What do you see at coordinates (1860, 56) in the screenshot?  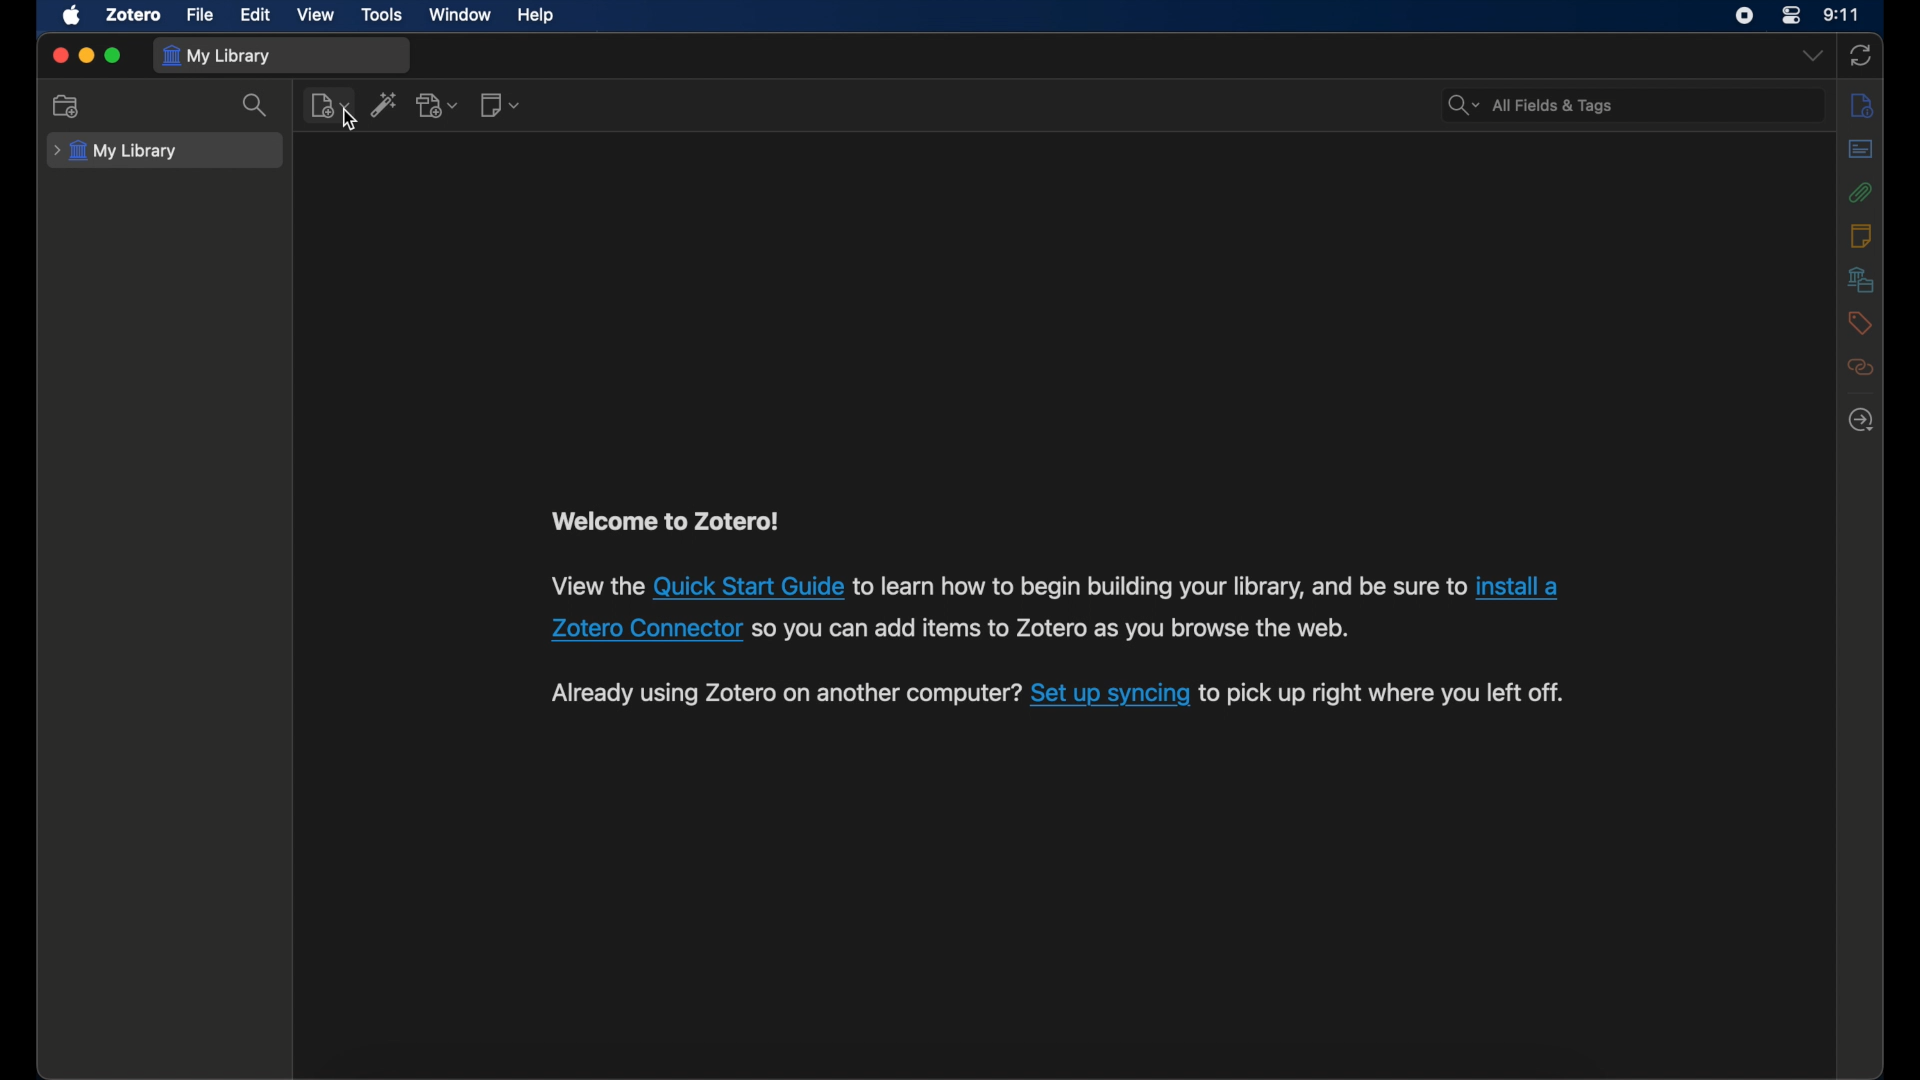 I see `sync` at bounding box center [1860, 56].